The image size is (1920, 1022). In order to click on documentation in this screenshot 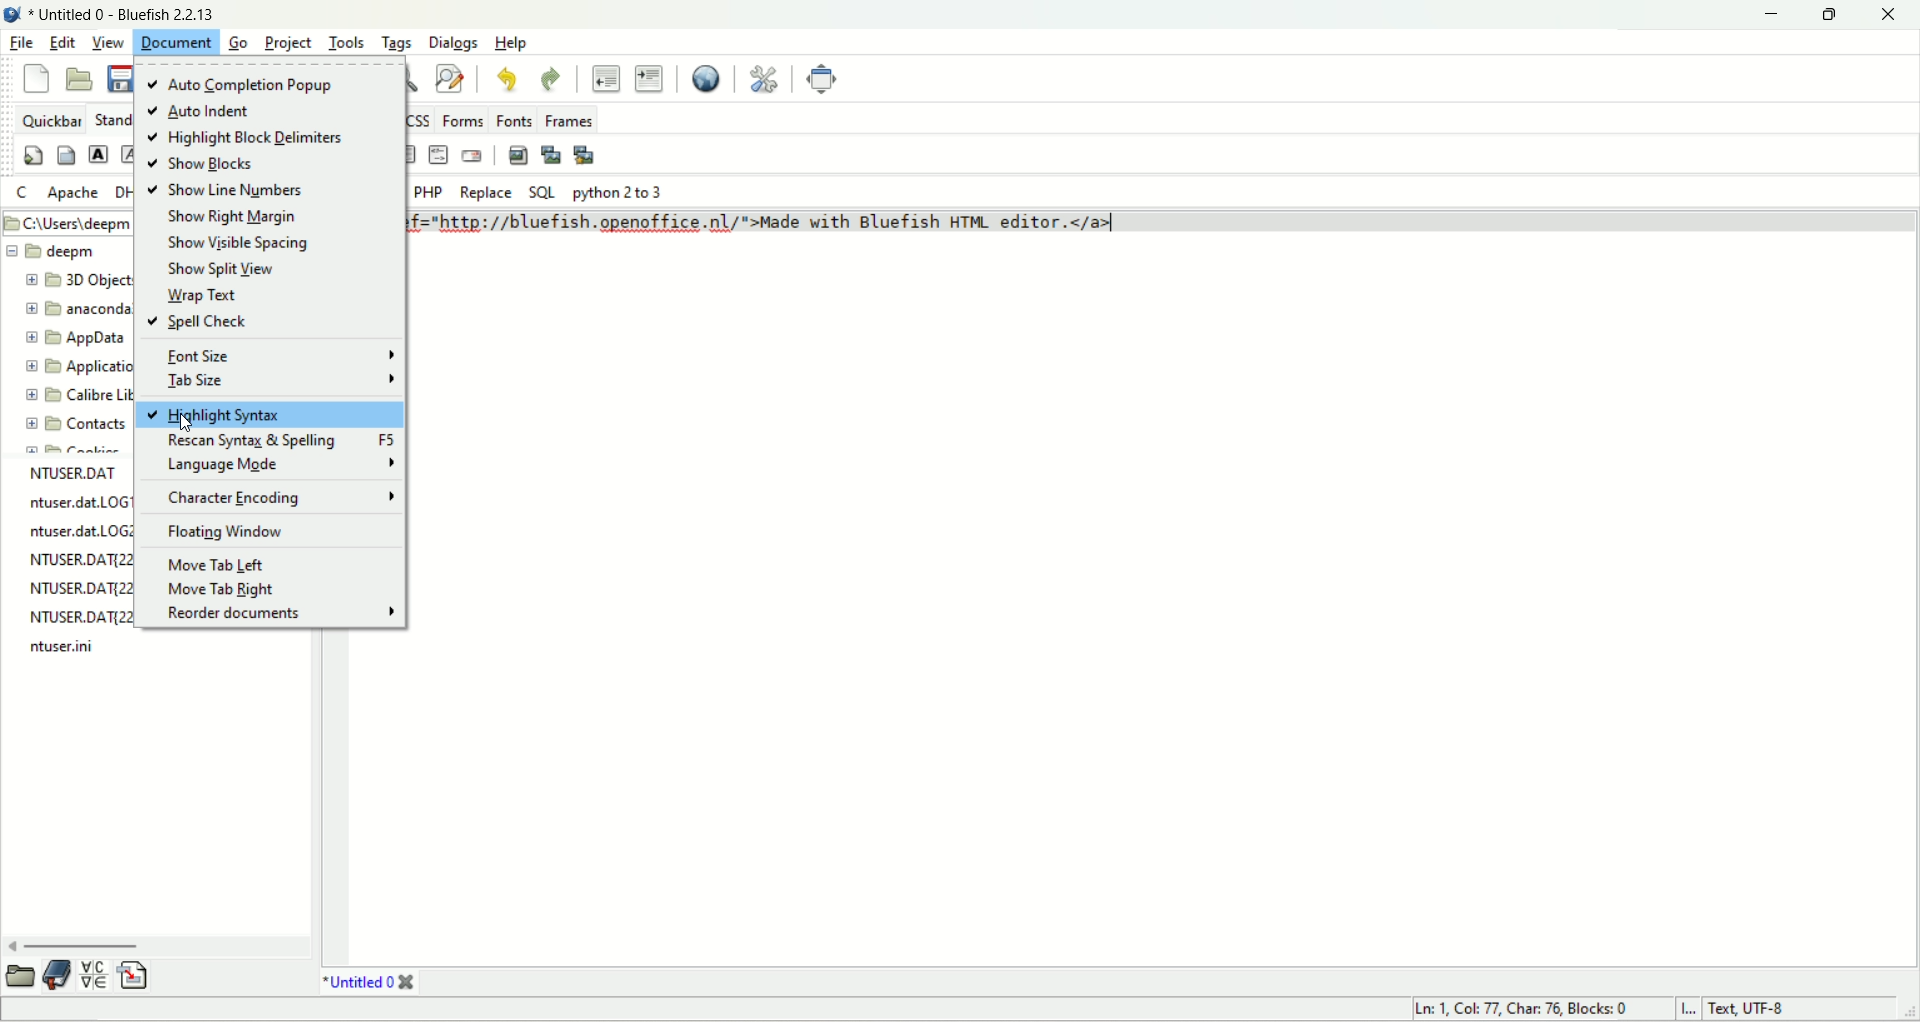, I will do `click(59, 977)`.